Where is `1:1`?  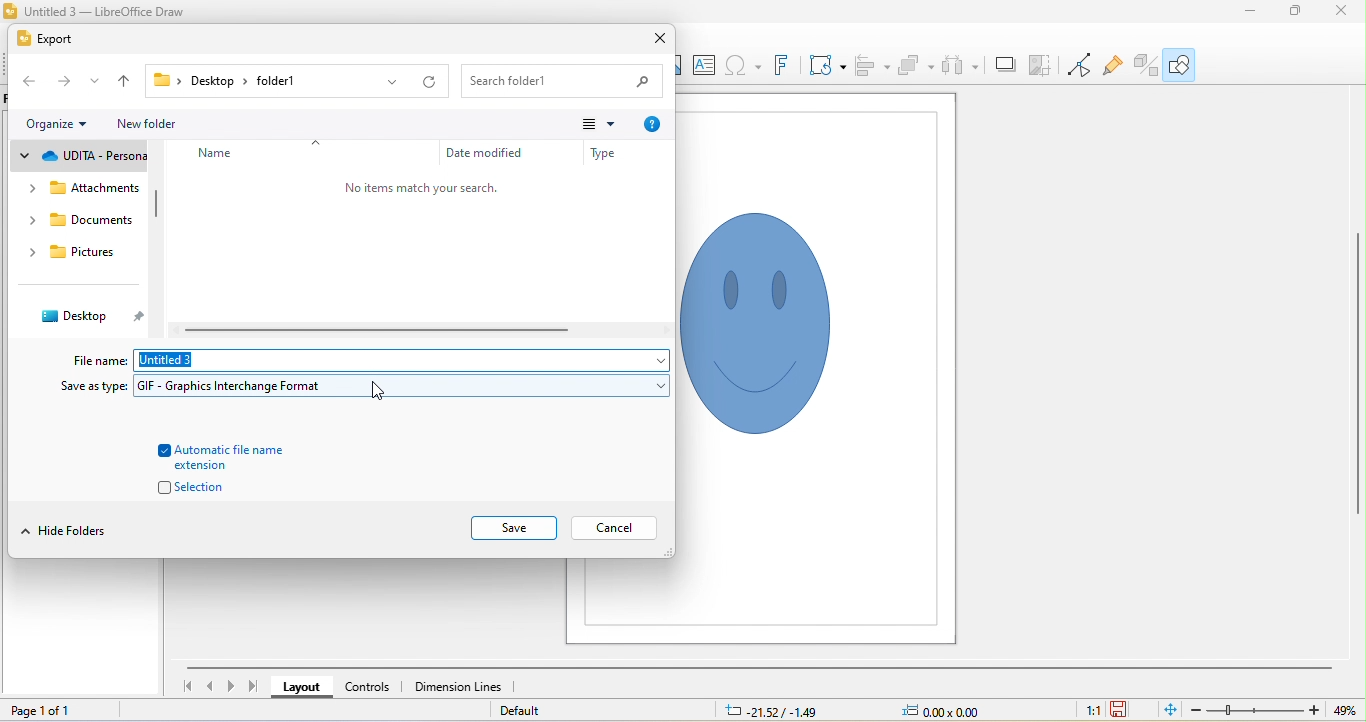
1:1 is located at coordinates (1092, 709).